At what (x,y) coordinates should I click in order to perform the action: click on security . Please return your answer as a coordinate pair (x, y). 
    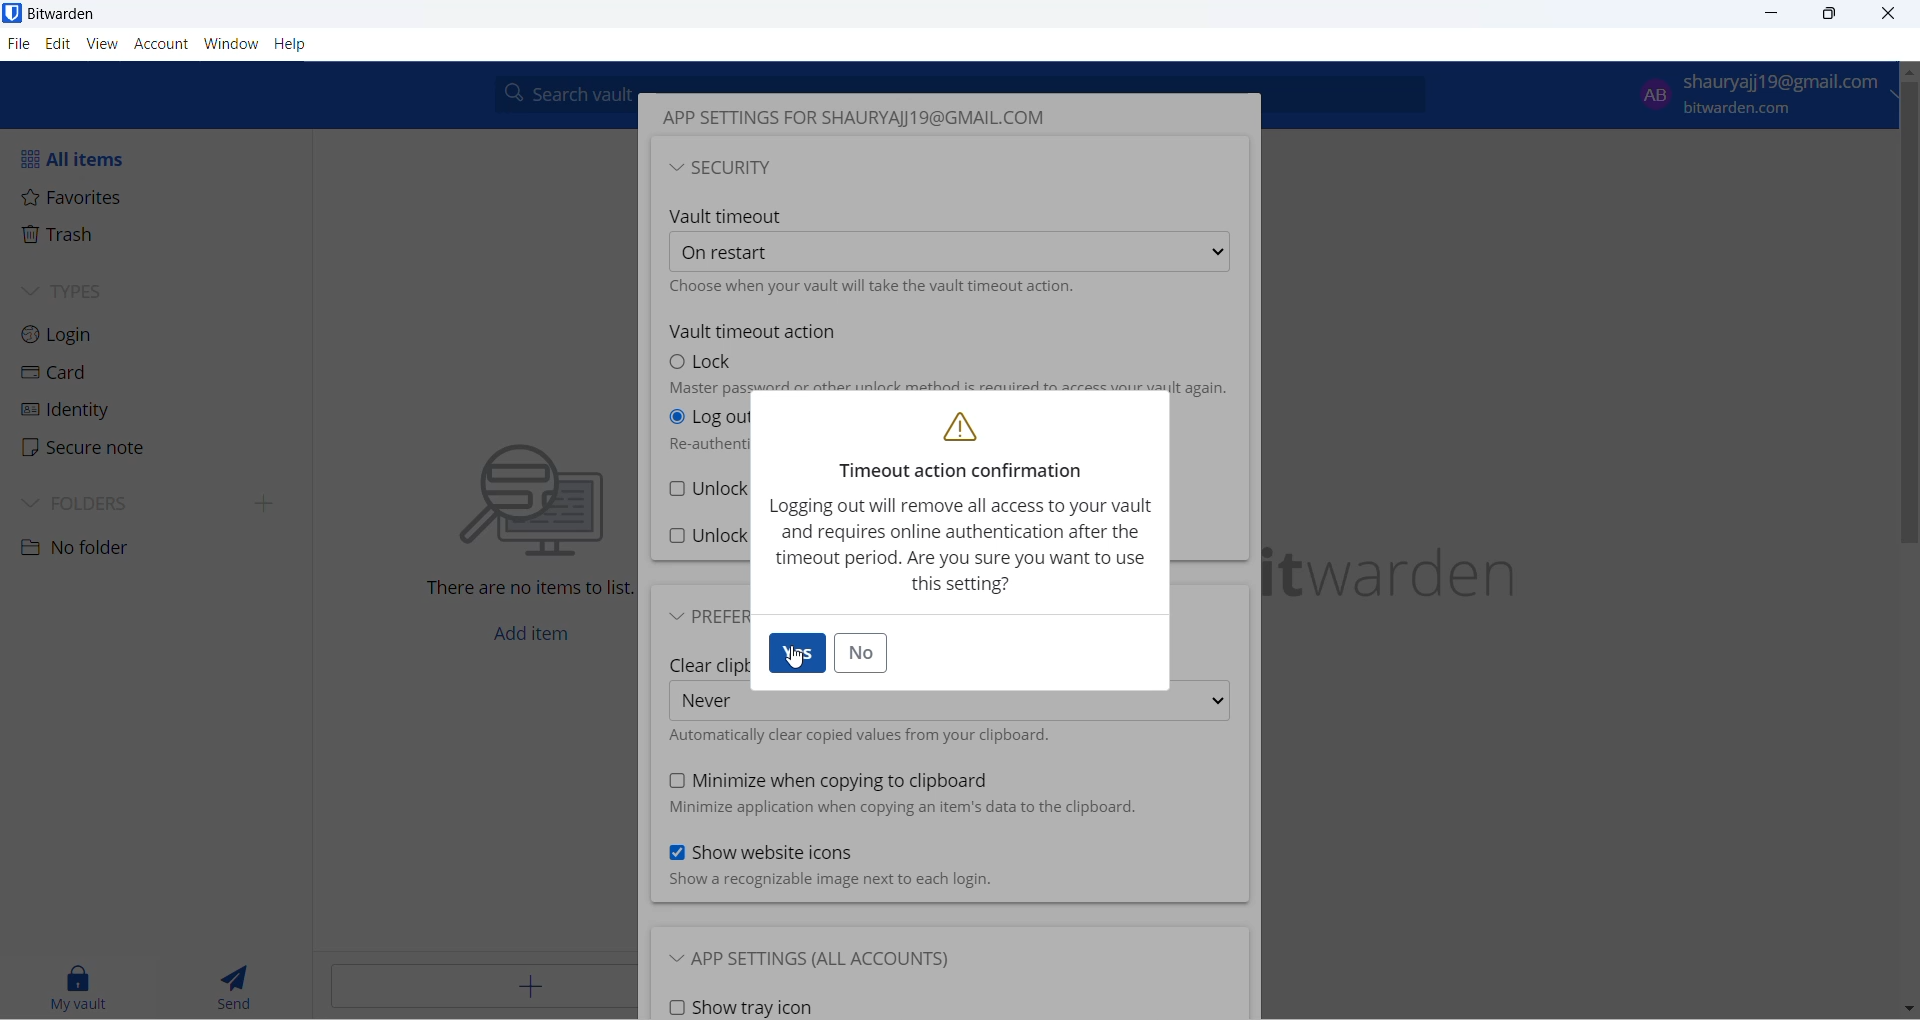
    Looking at the image, I should click on (754, 170).